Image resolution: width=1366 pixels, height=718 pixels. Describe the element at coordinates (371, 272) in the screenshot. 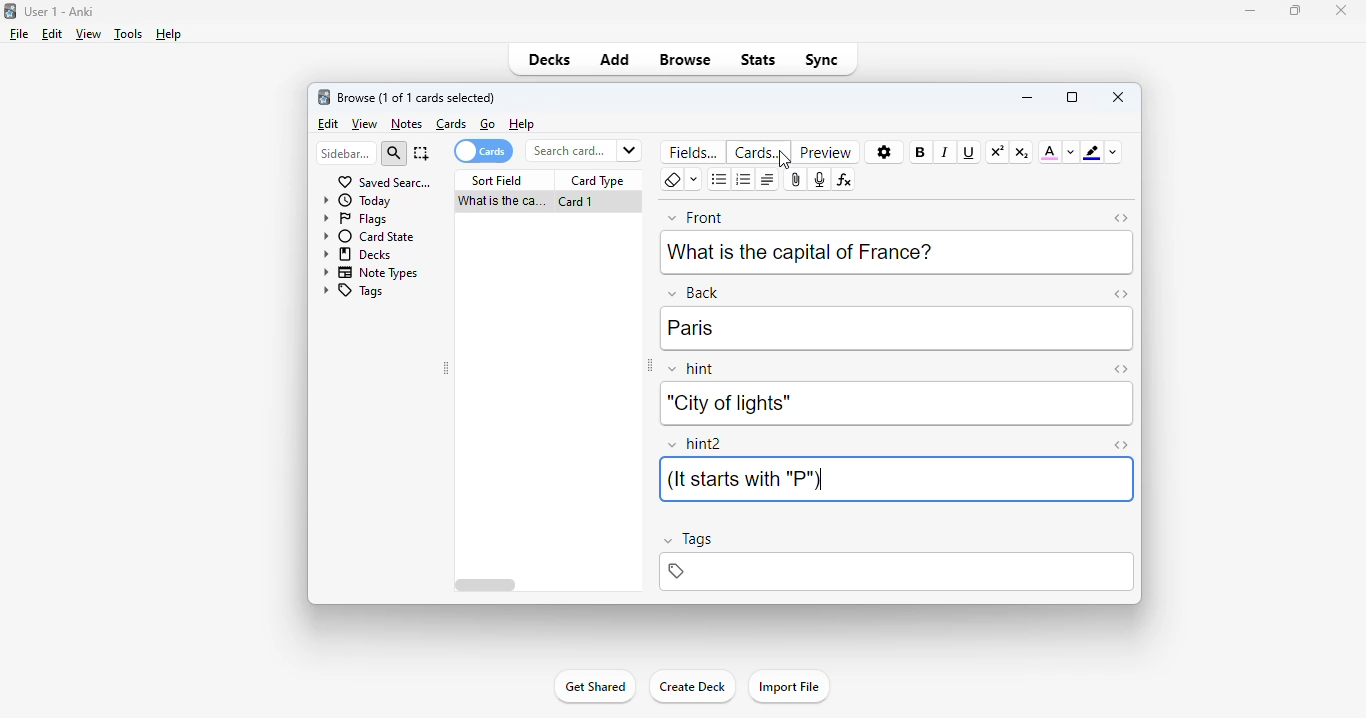

I see `note types` at that location.